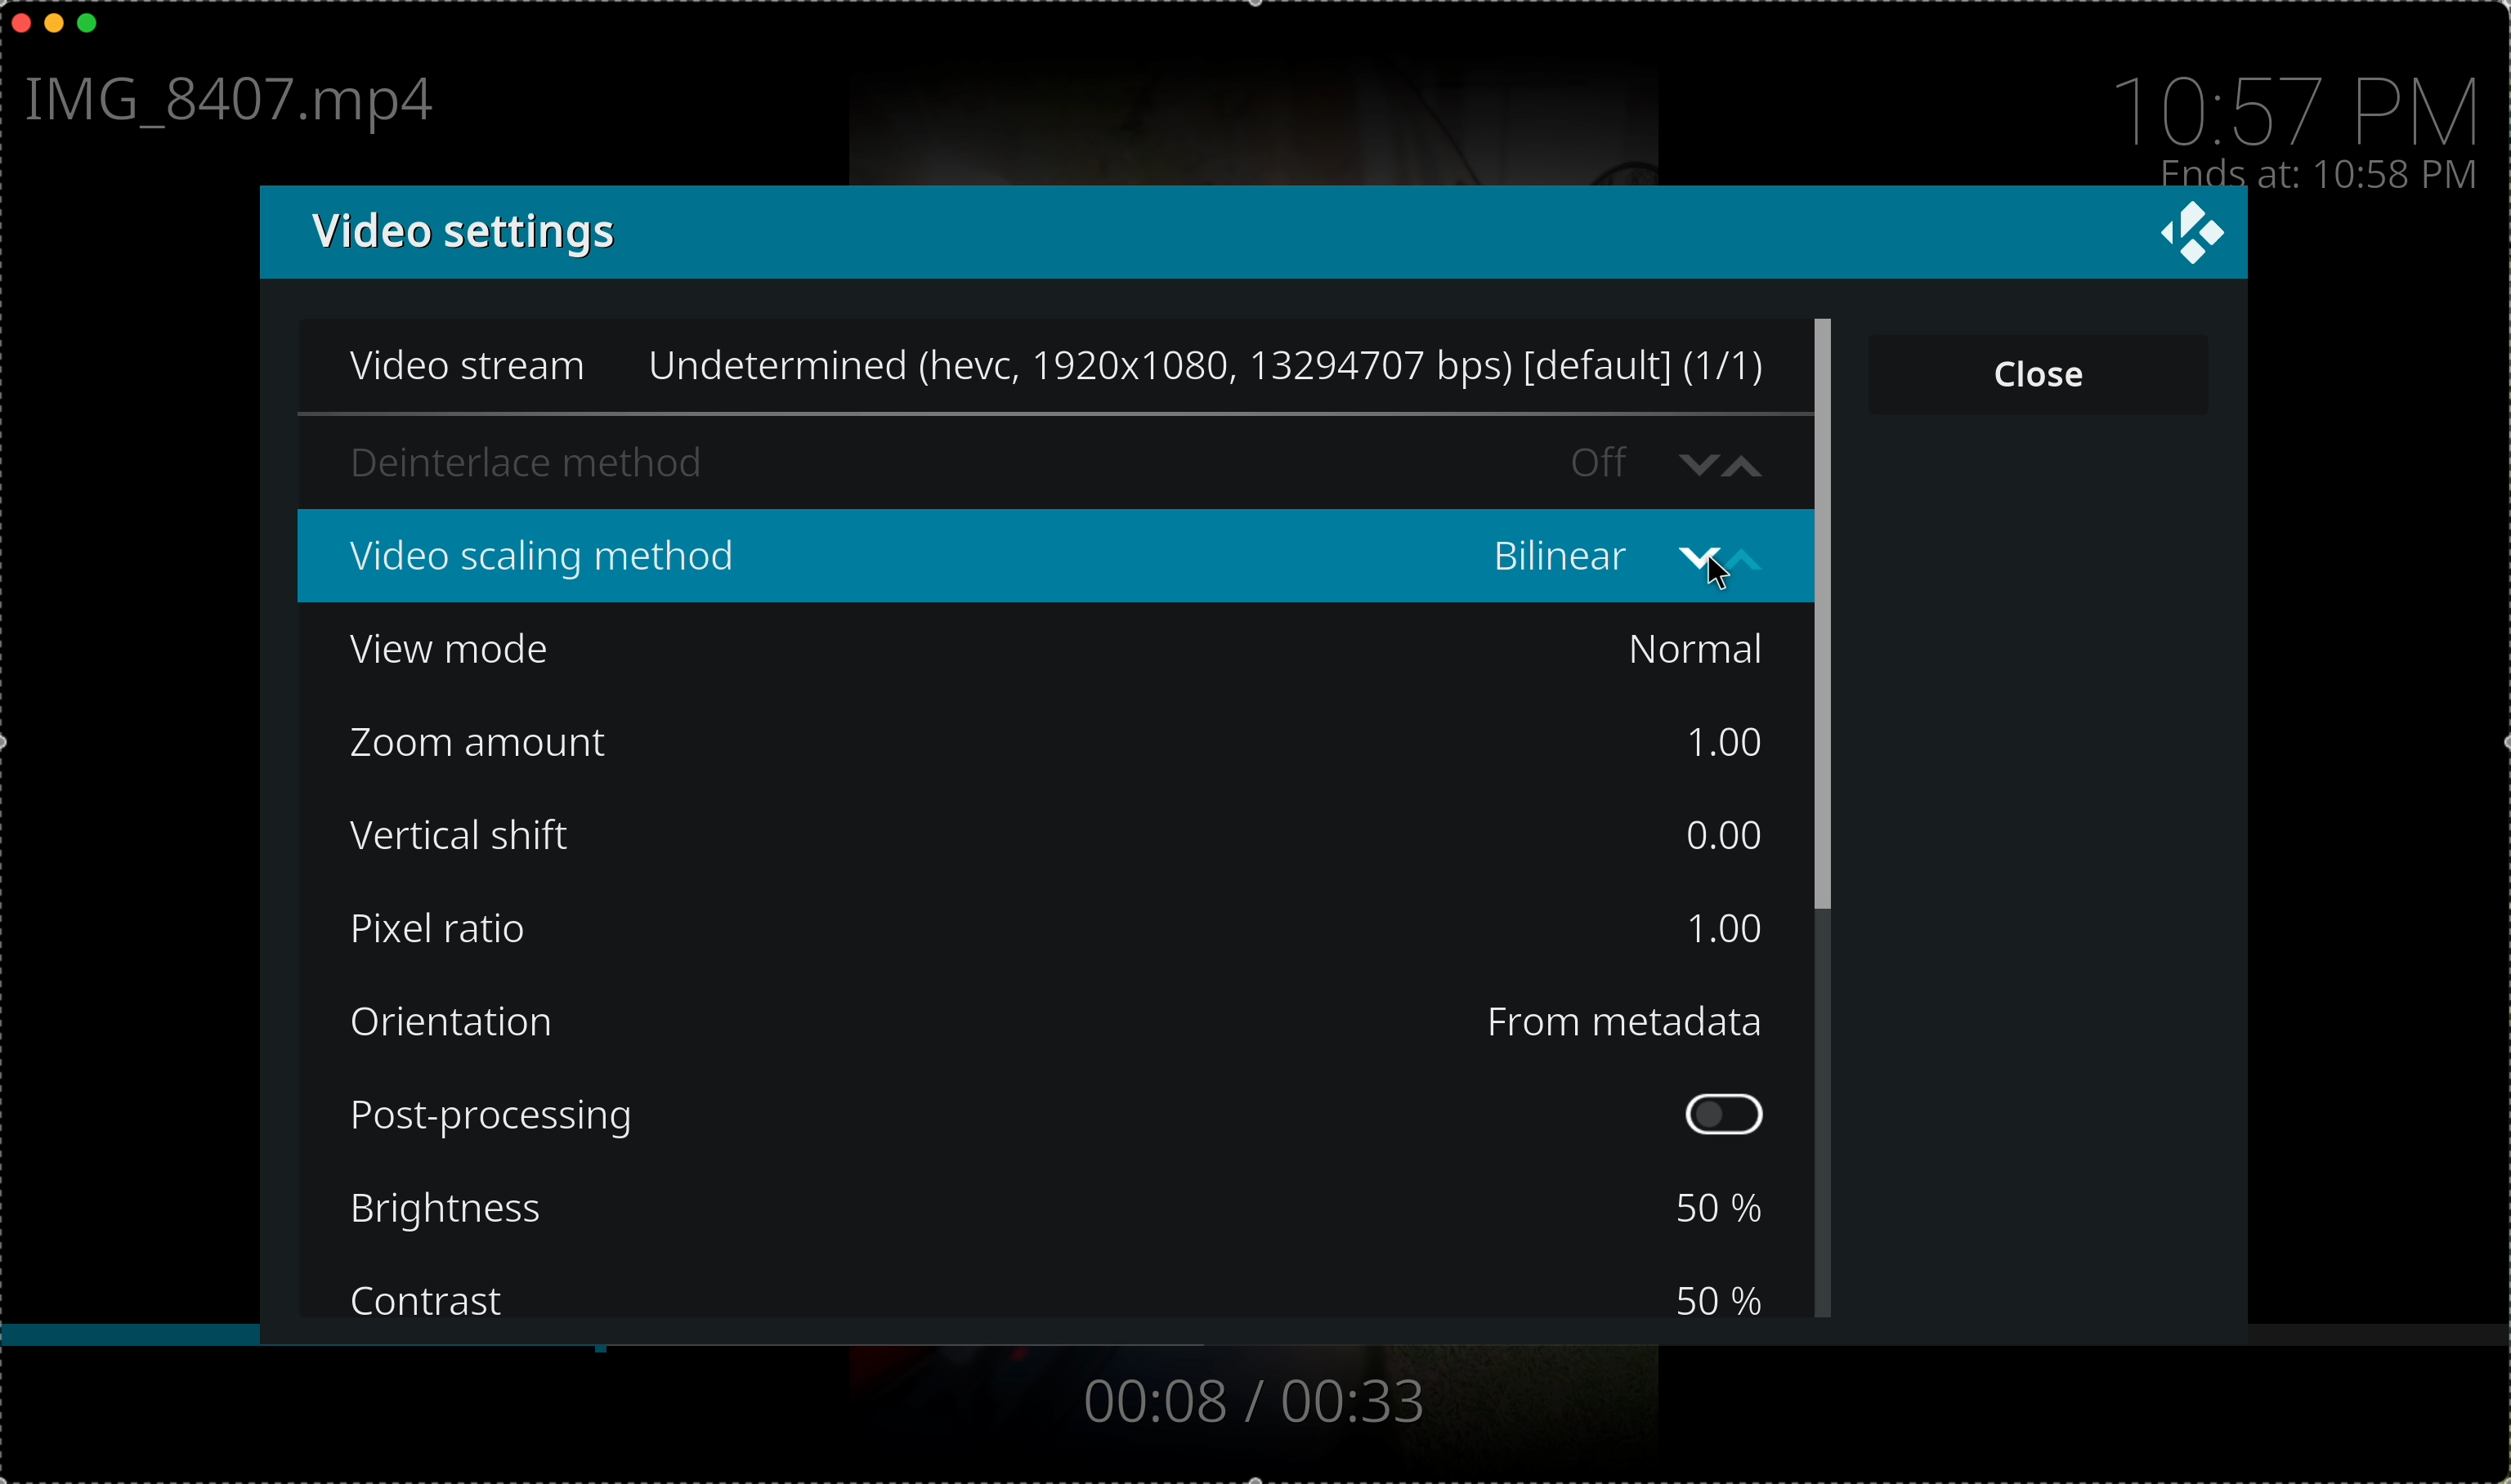  I want to click on ends at 10:58 PM, so click(2319, 171).